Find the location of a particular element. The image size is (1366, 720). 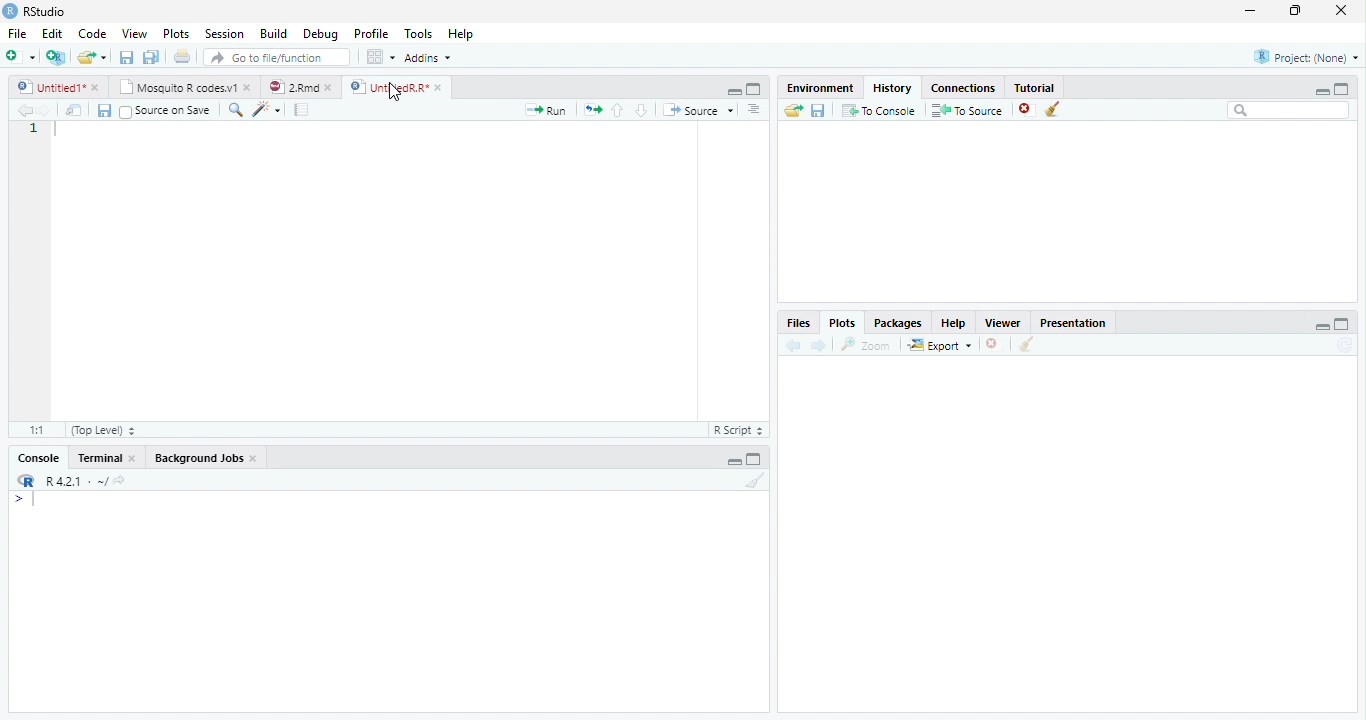

Close is located at coordinates (254, 458).